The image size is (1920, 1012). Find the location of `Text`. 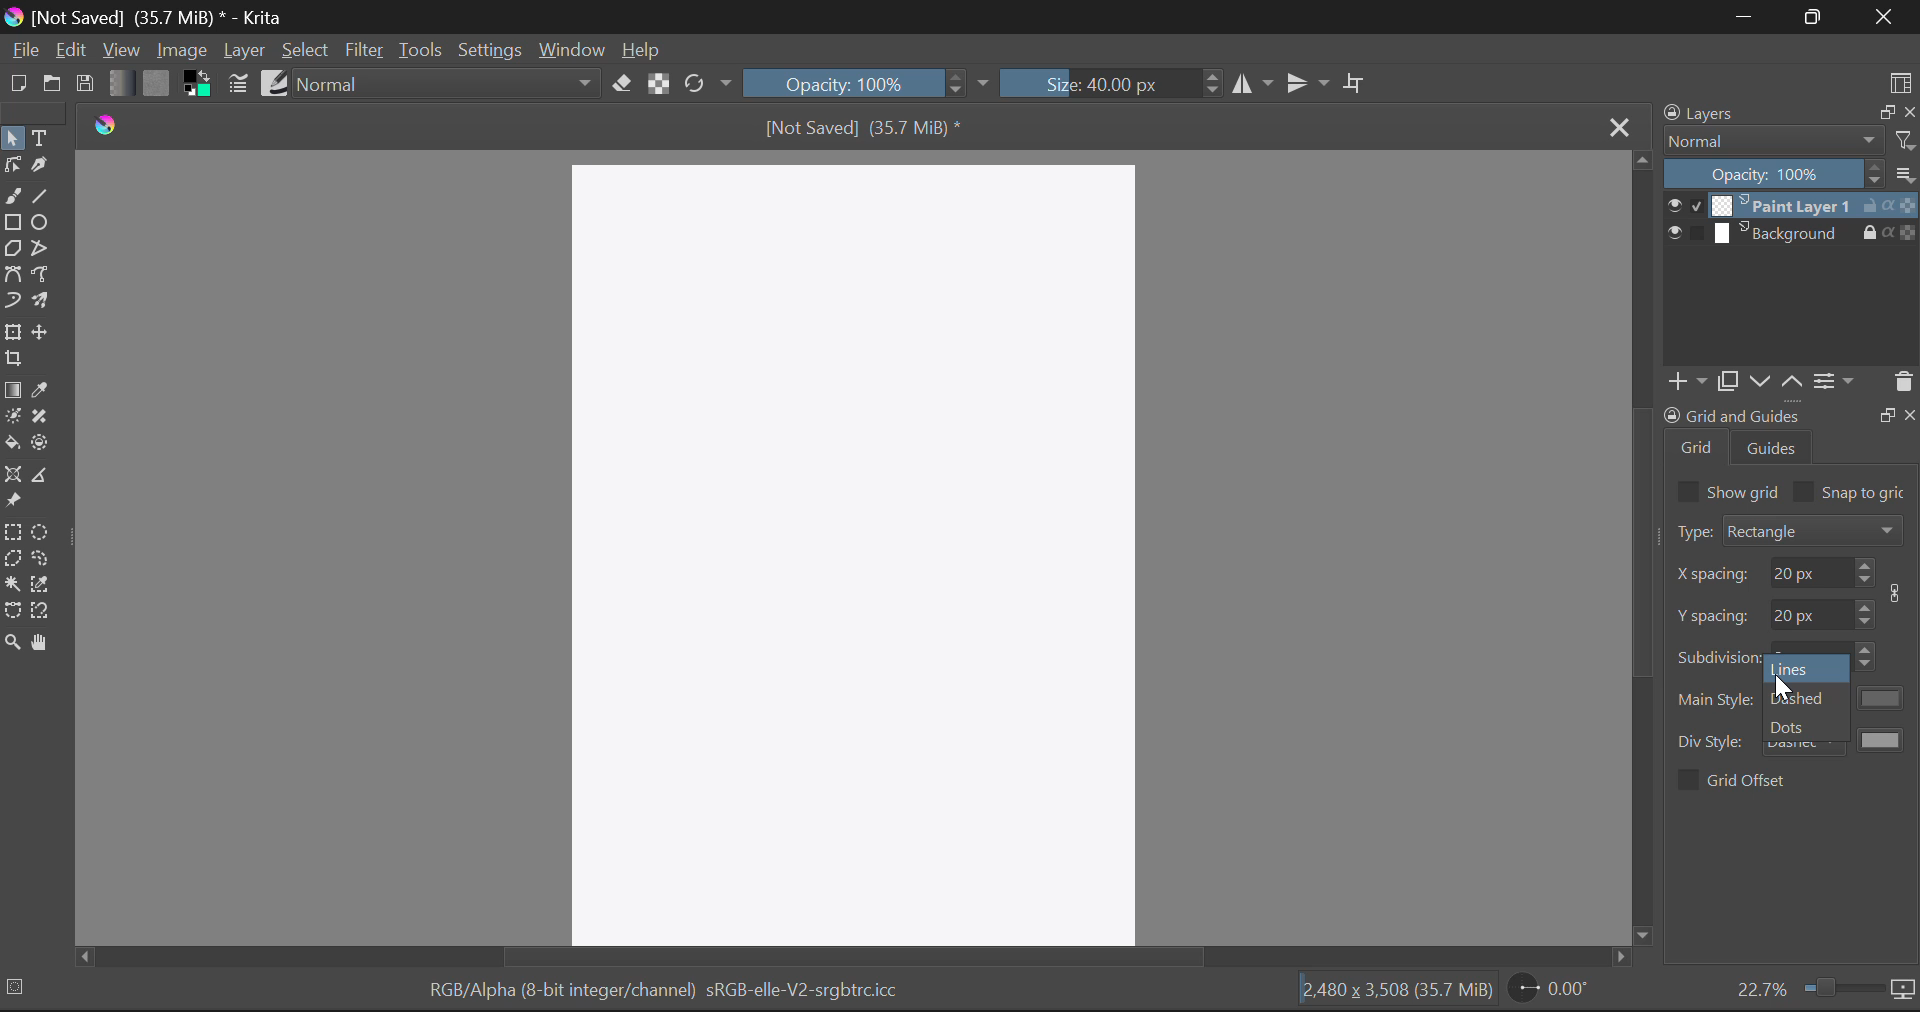

Text is located at coordinates (43, 139).